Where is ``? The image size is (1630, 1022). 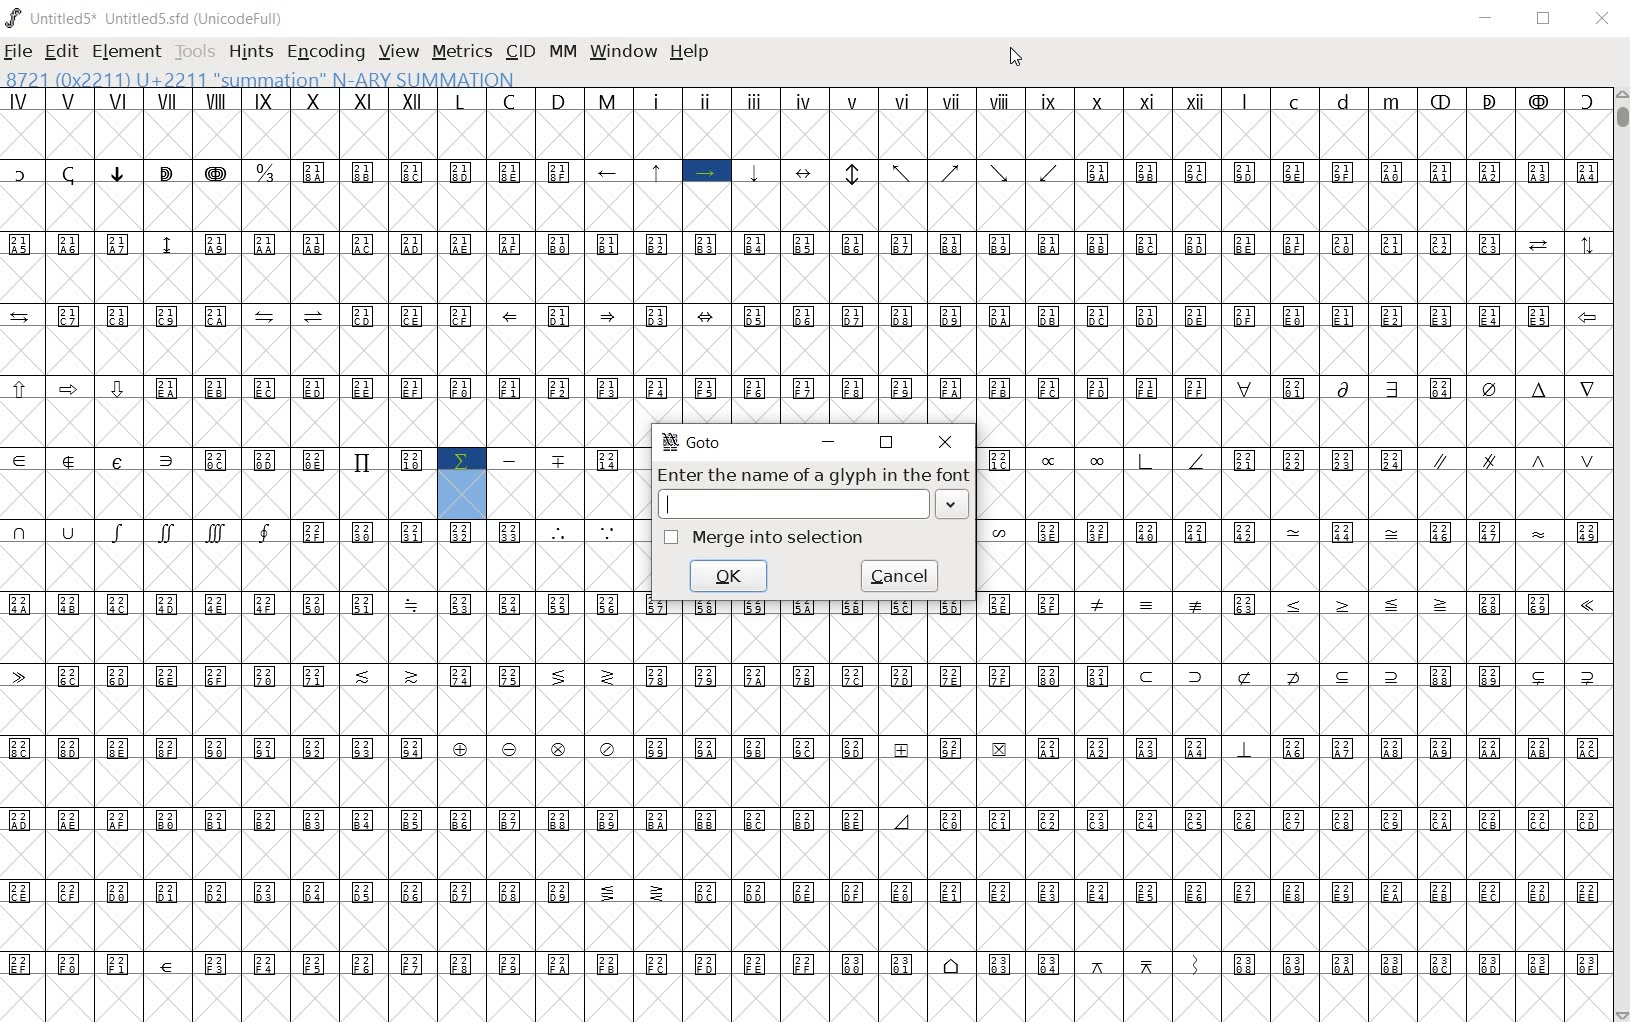
 is located at coordinates (221, 459).